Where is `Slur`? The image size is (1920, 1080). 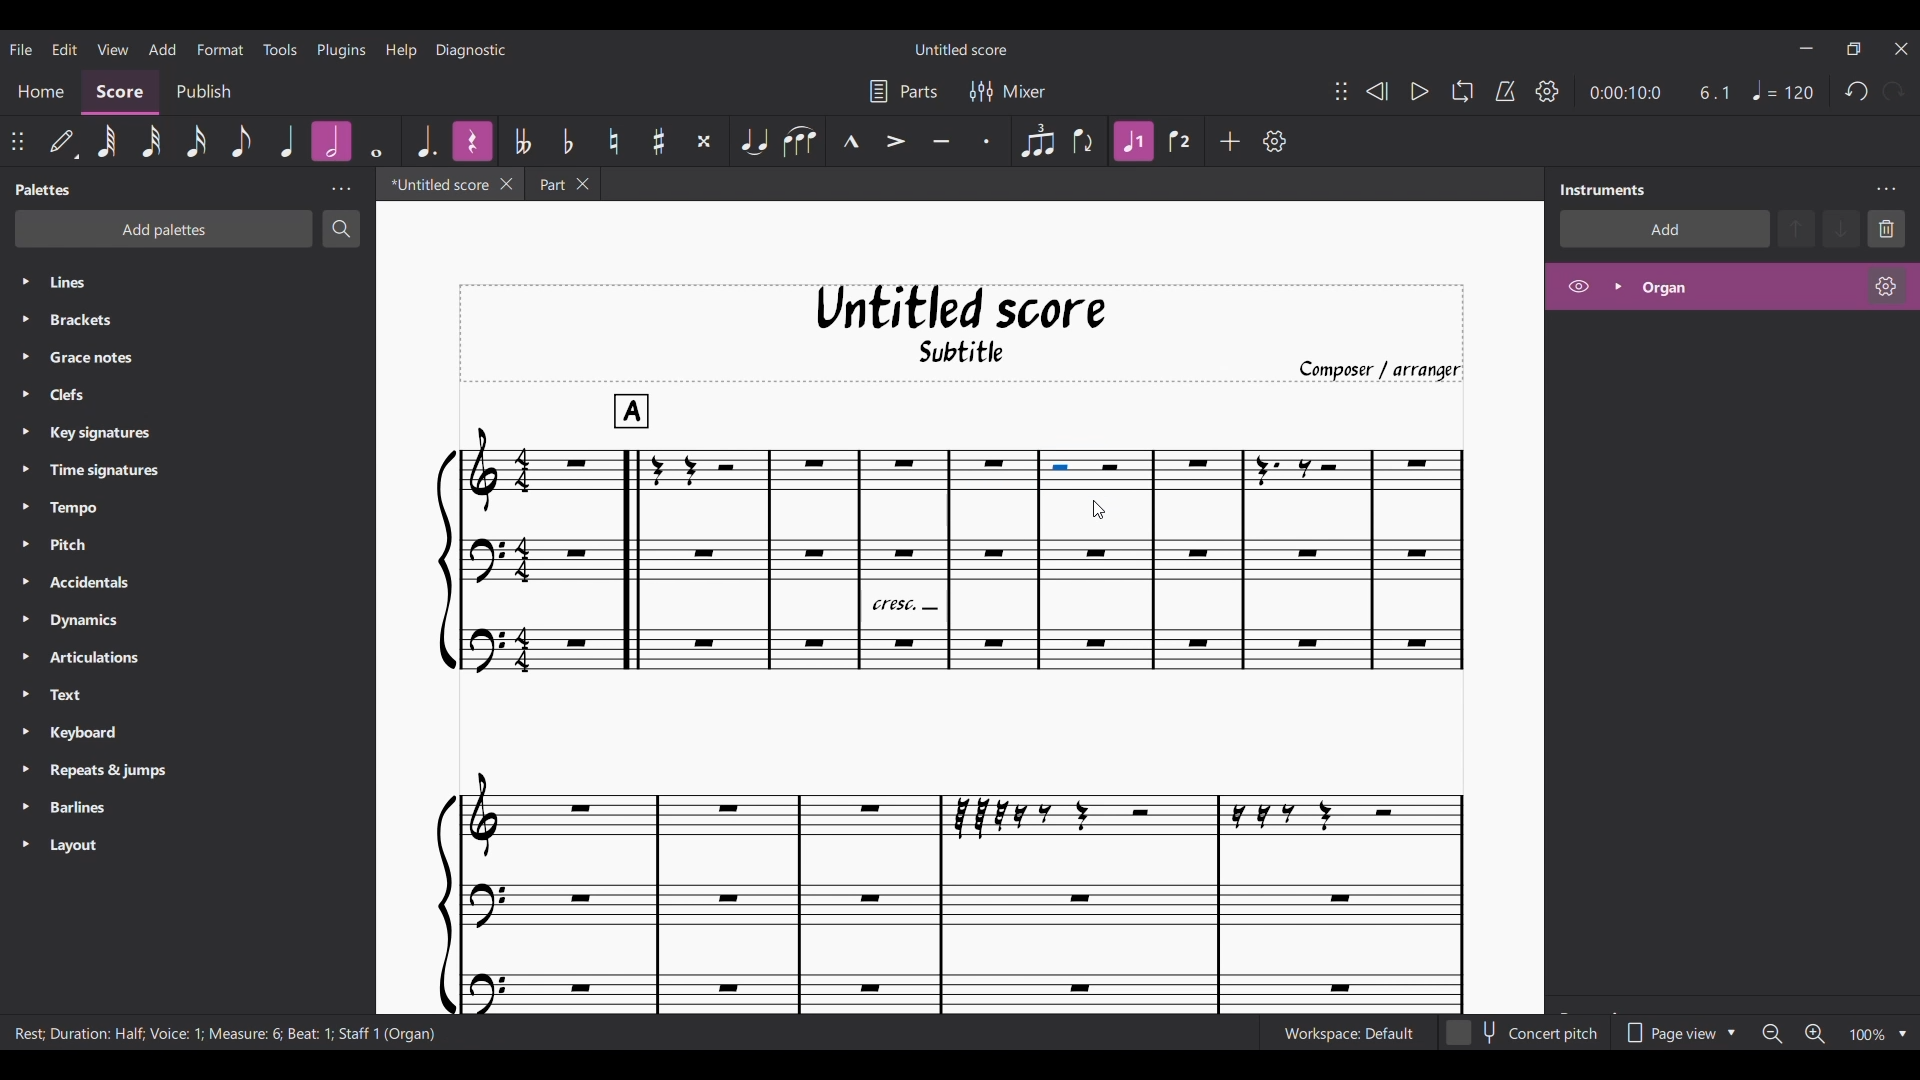
Slur is located at coordinates (798, 141).